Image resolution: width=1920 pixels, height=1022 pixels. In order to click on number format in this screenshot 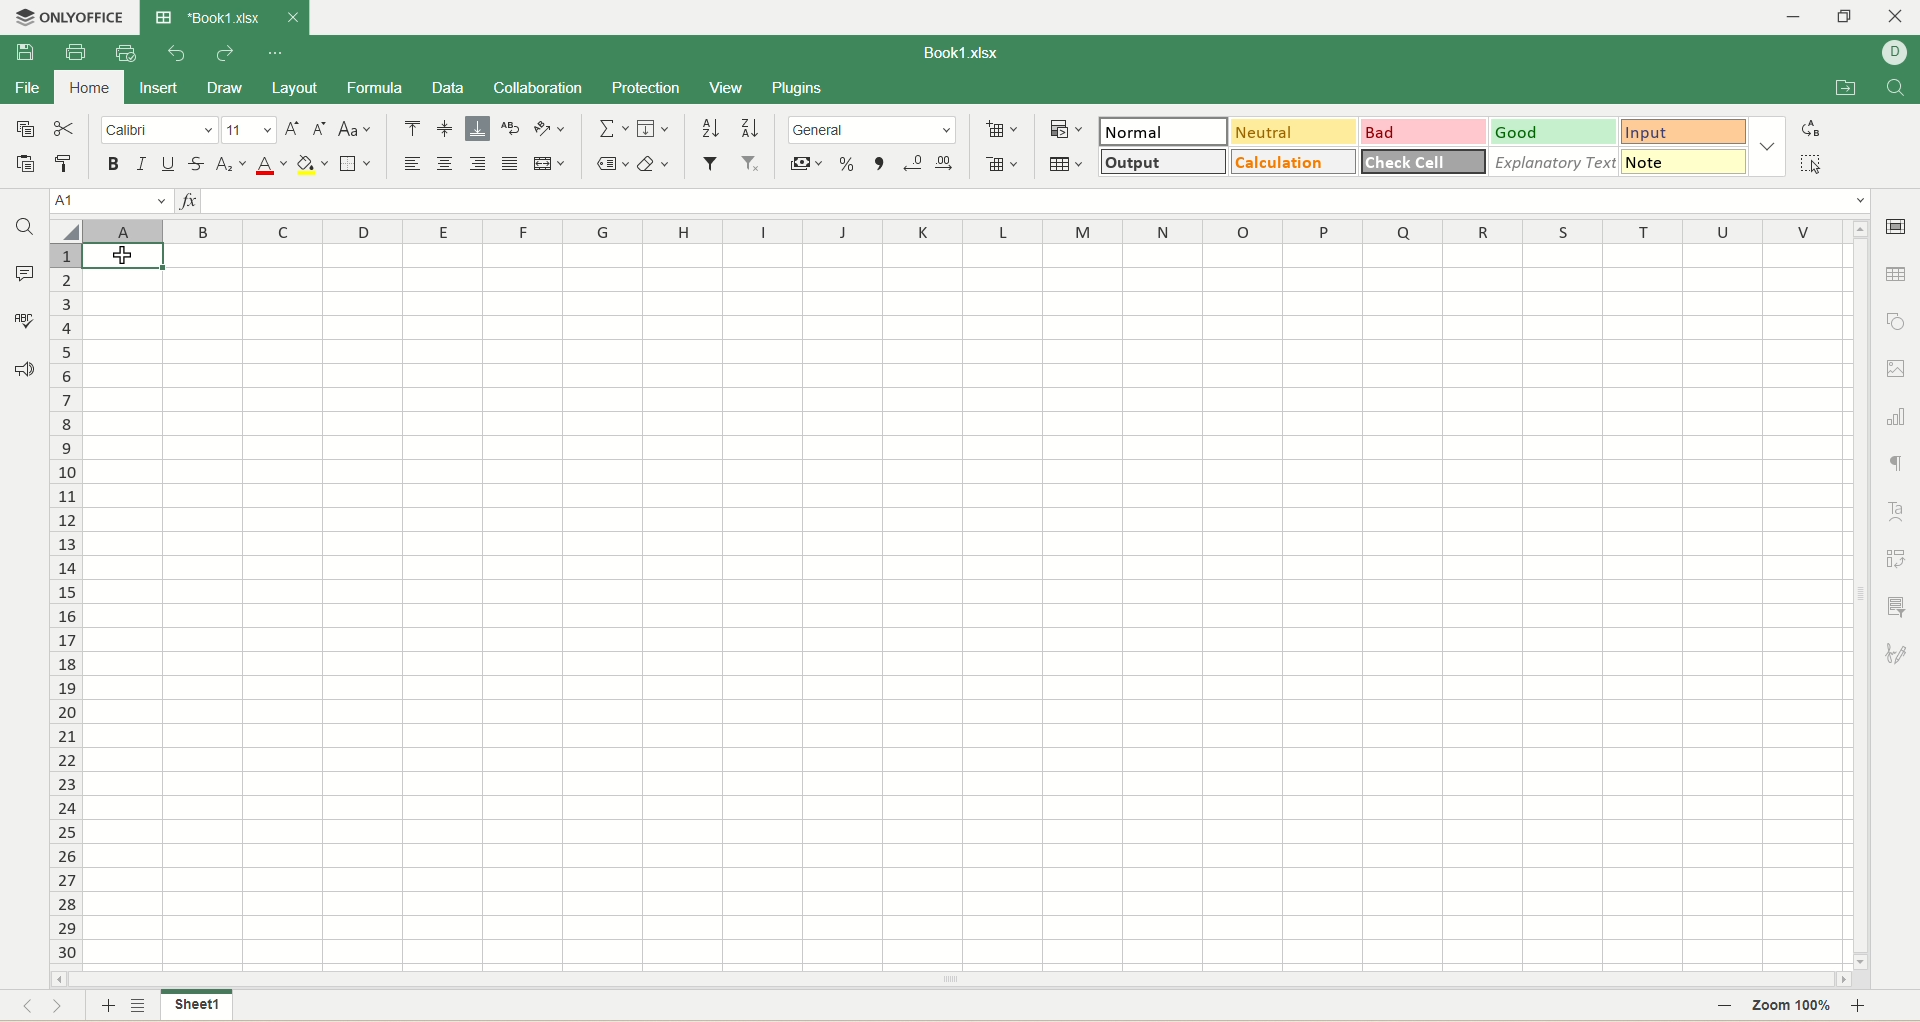, I will do `click(872, 129)`.